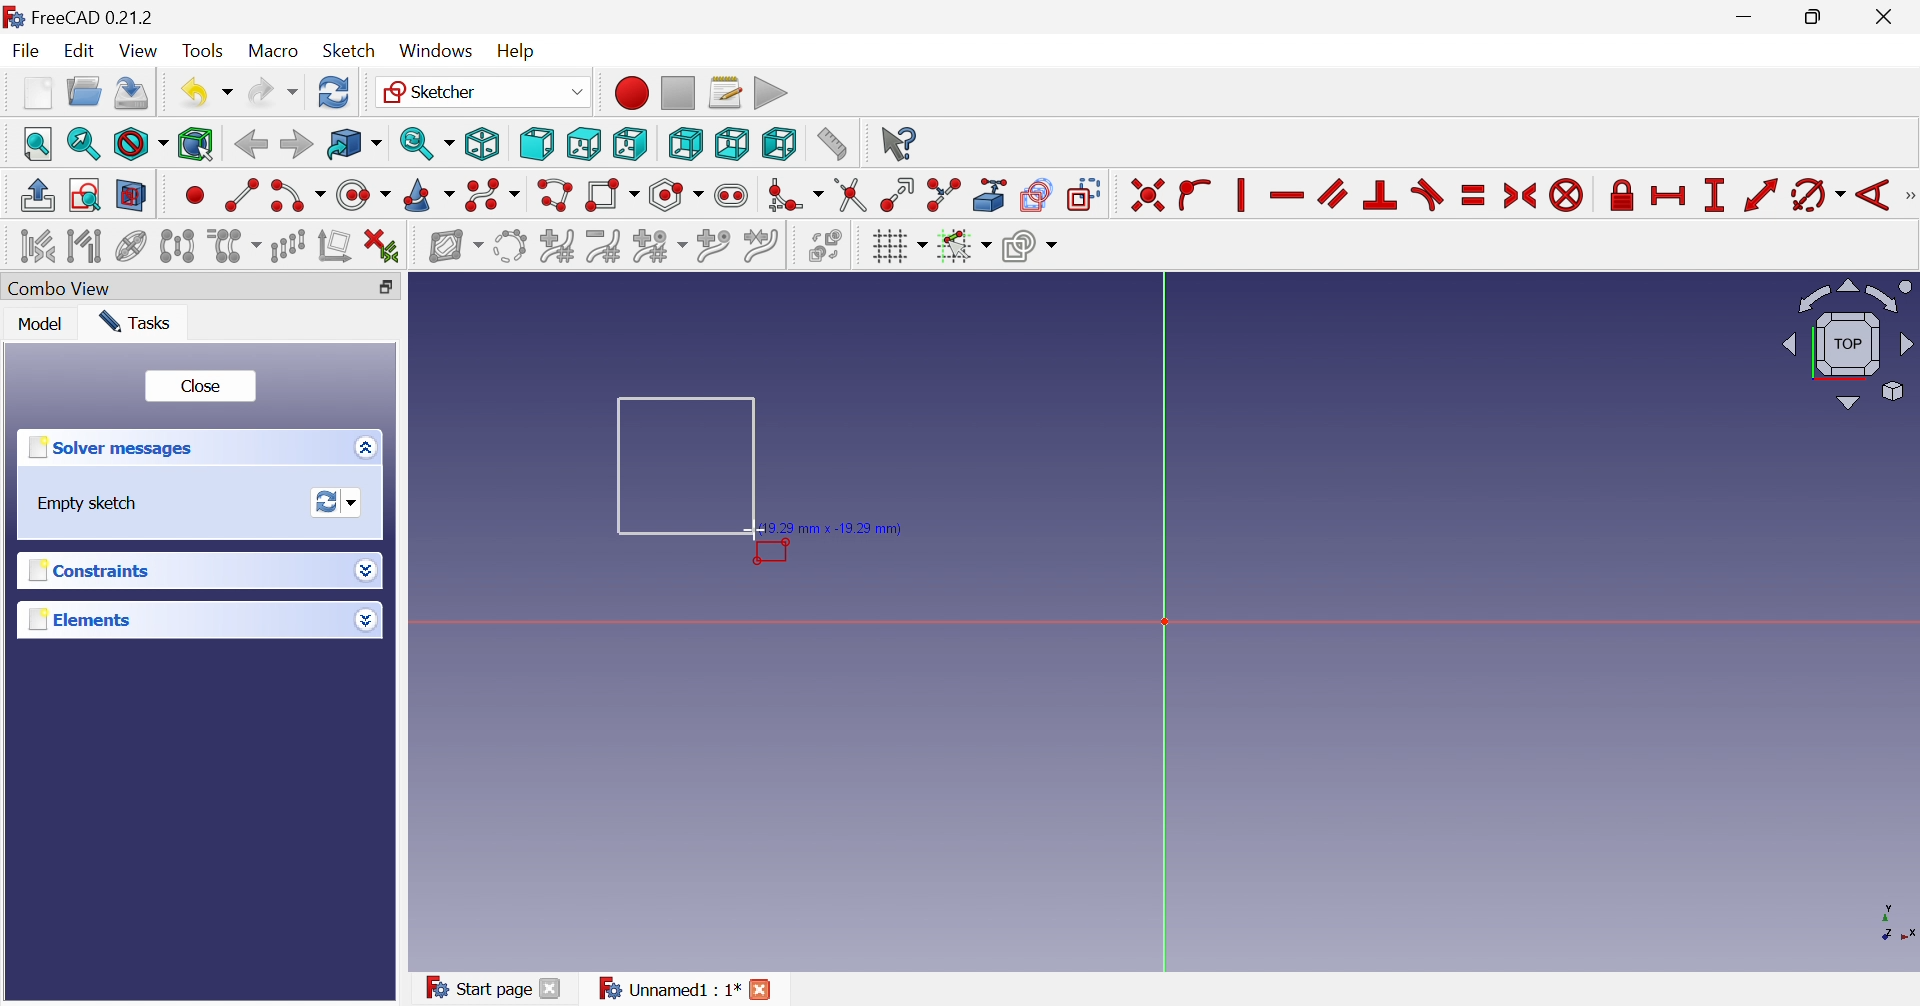 Image resolution: width=1920 pixels, height=1006 pixels. What do you see at coordinates (714, 249) in the screenshot?
I see `Insert knot` at bounding box center [714, 249].